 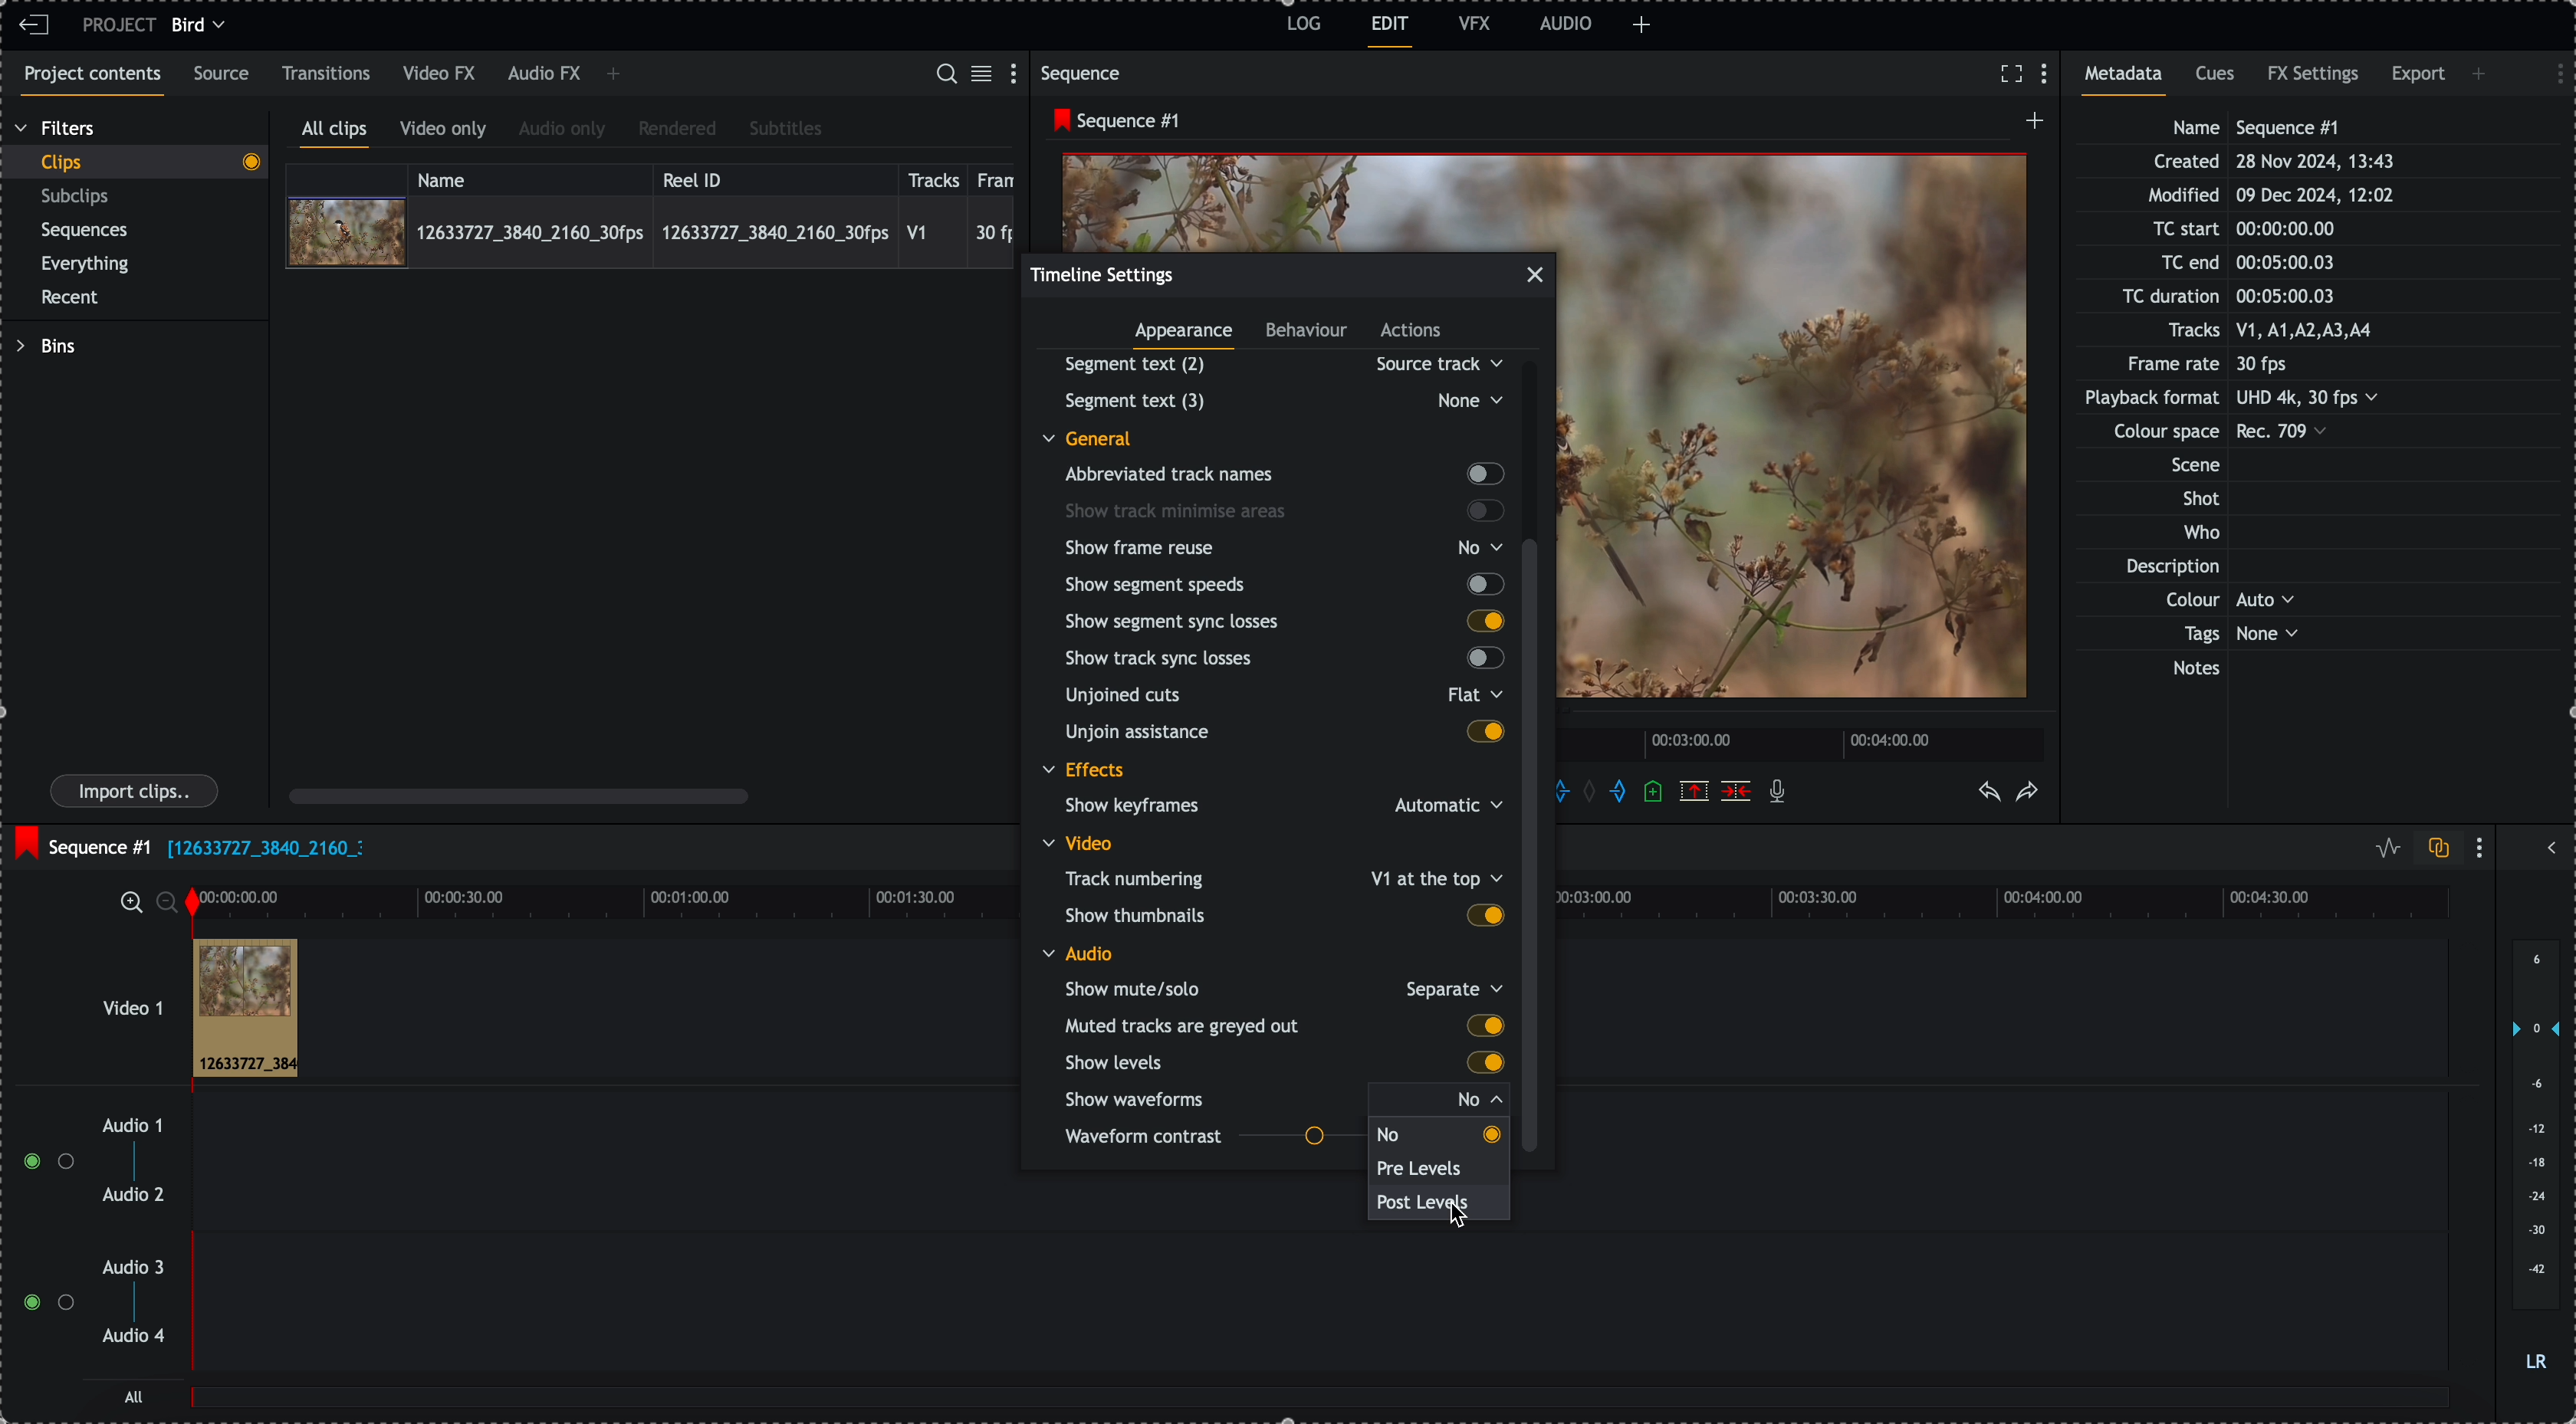 What do you see at coordinates (1078, 953) in the screenshot?
I see `audio` at bounding box center [1078, 953].